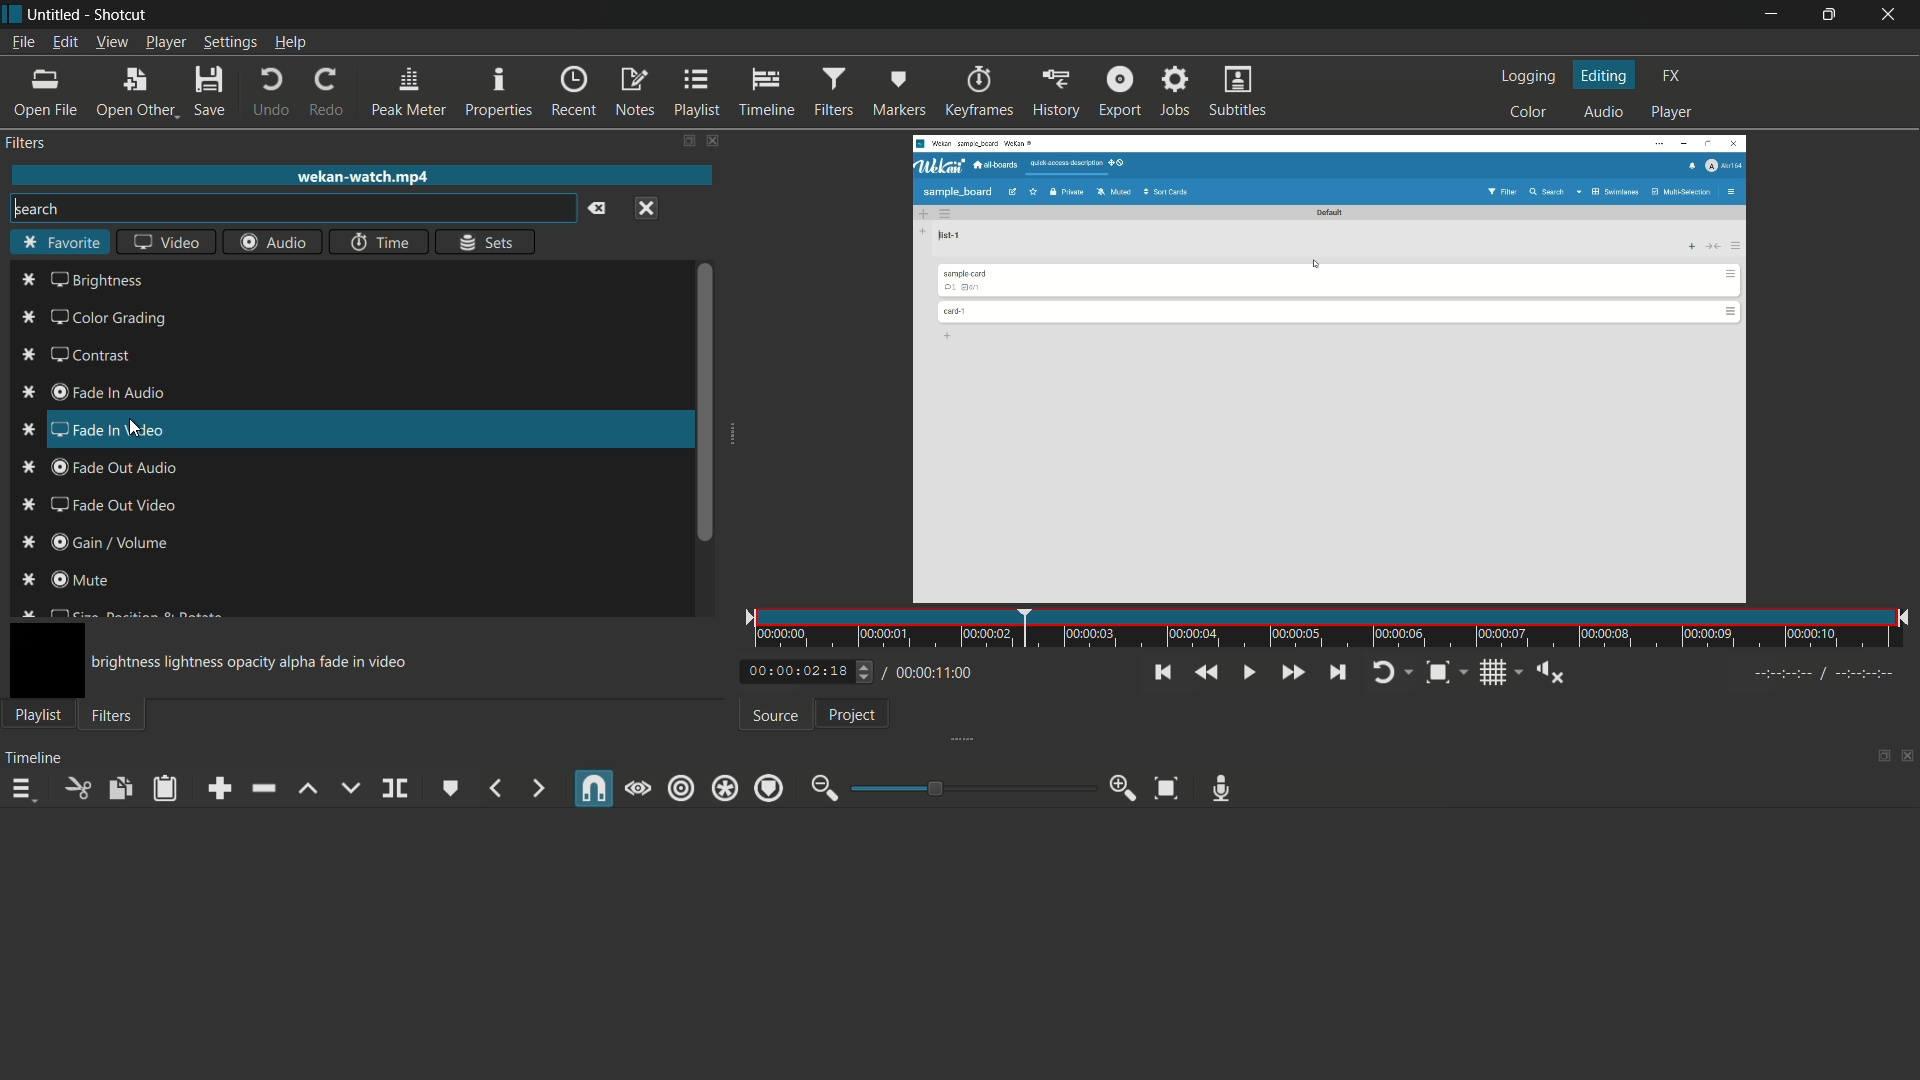  Describe the element at coordinates (898, 93) in the screenshot. I see `markers` at that location.